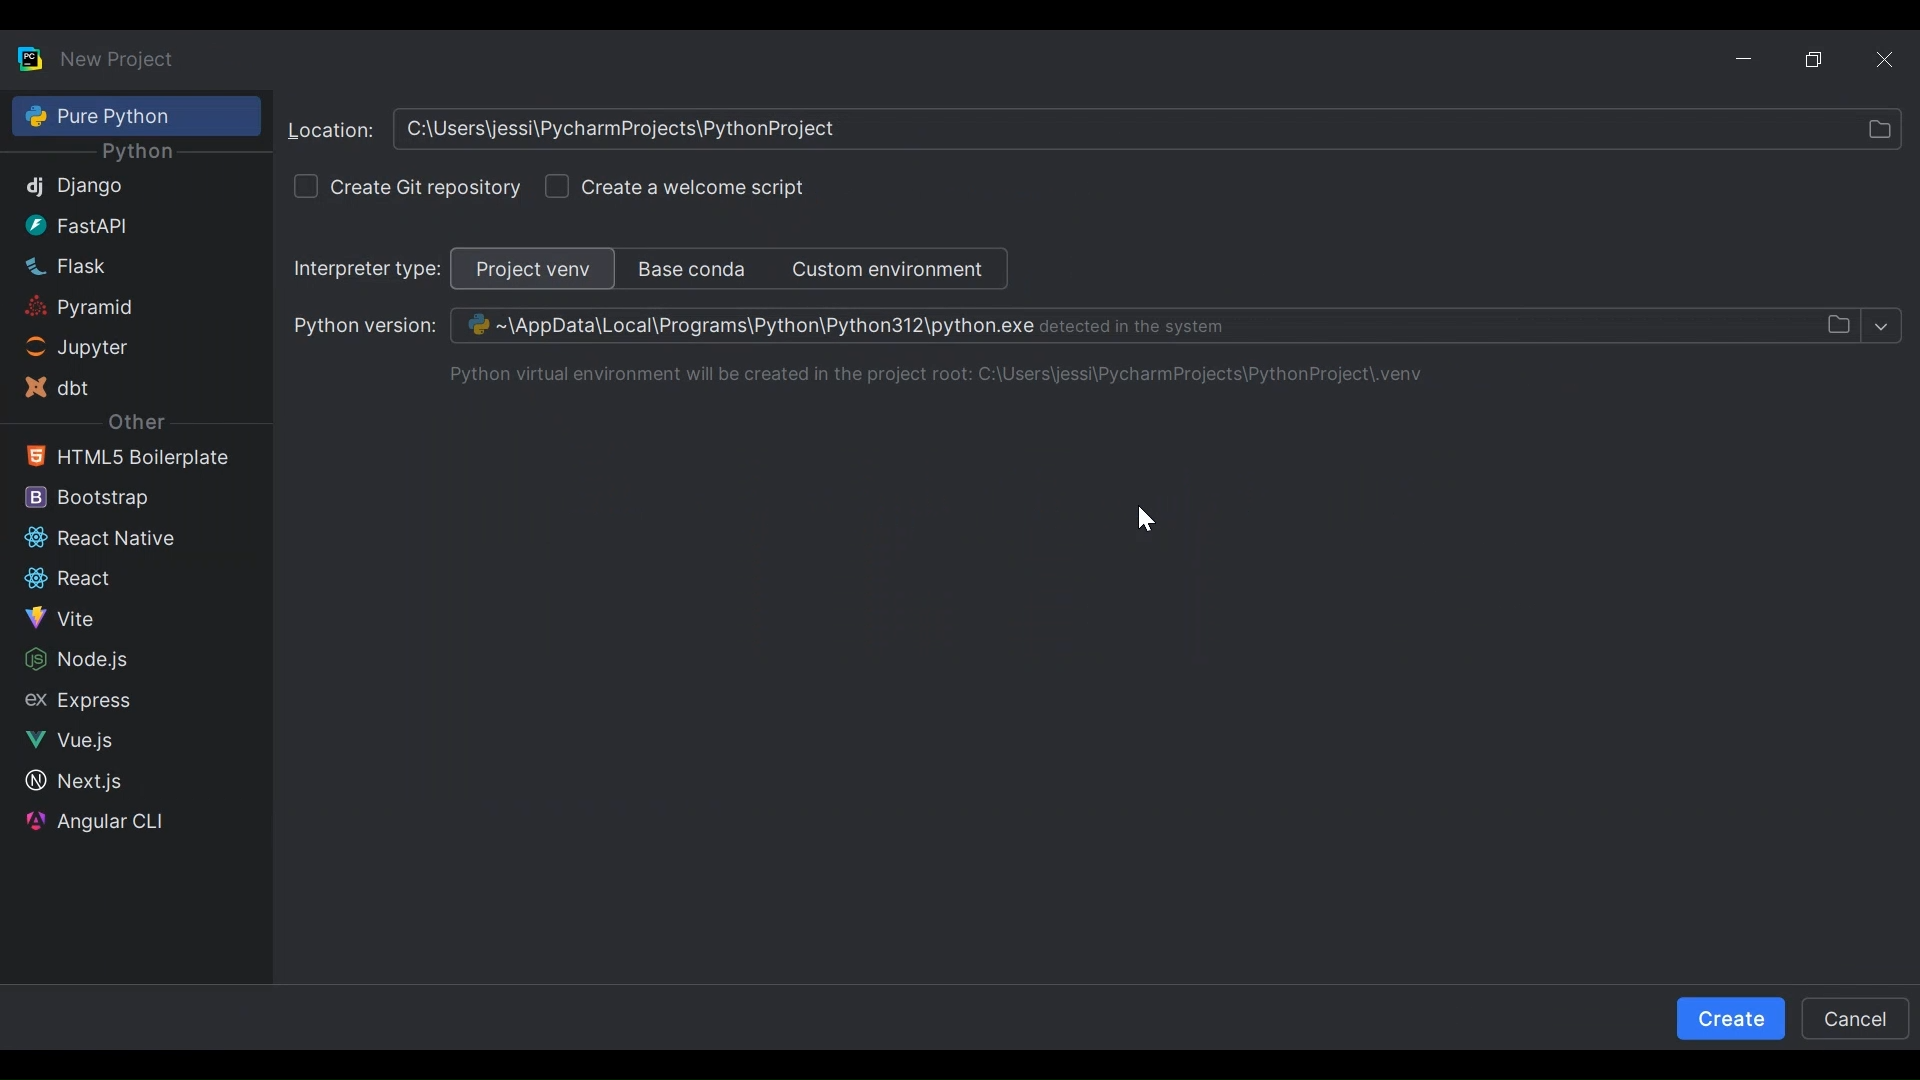 The height and width of the screenshot is (1080, 1920). What do you see at coordinates (126, 822) in the screenshot?
I see `Angular CLI` at bounding box center [126, 822].